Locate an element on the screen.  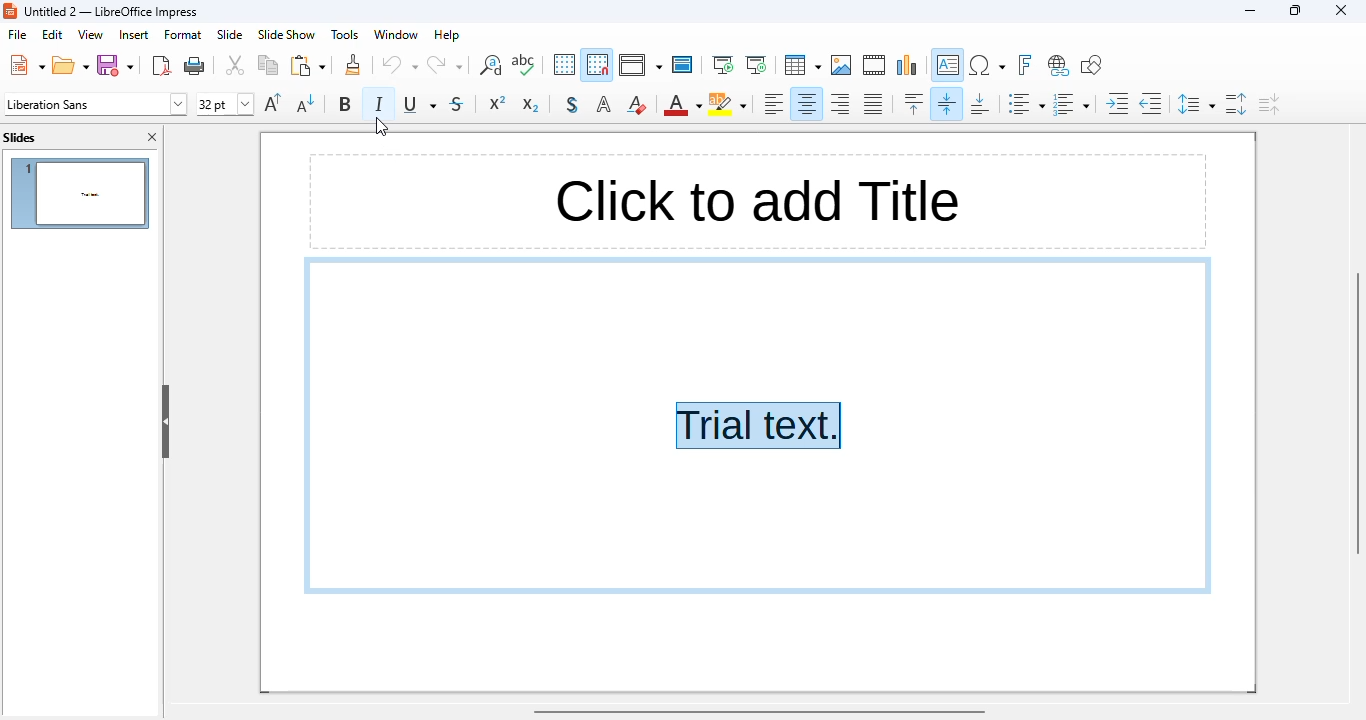
show draw functions is located at coordinates (1092, 65).